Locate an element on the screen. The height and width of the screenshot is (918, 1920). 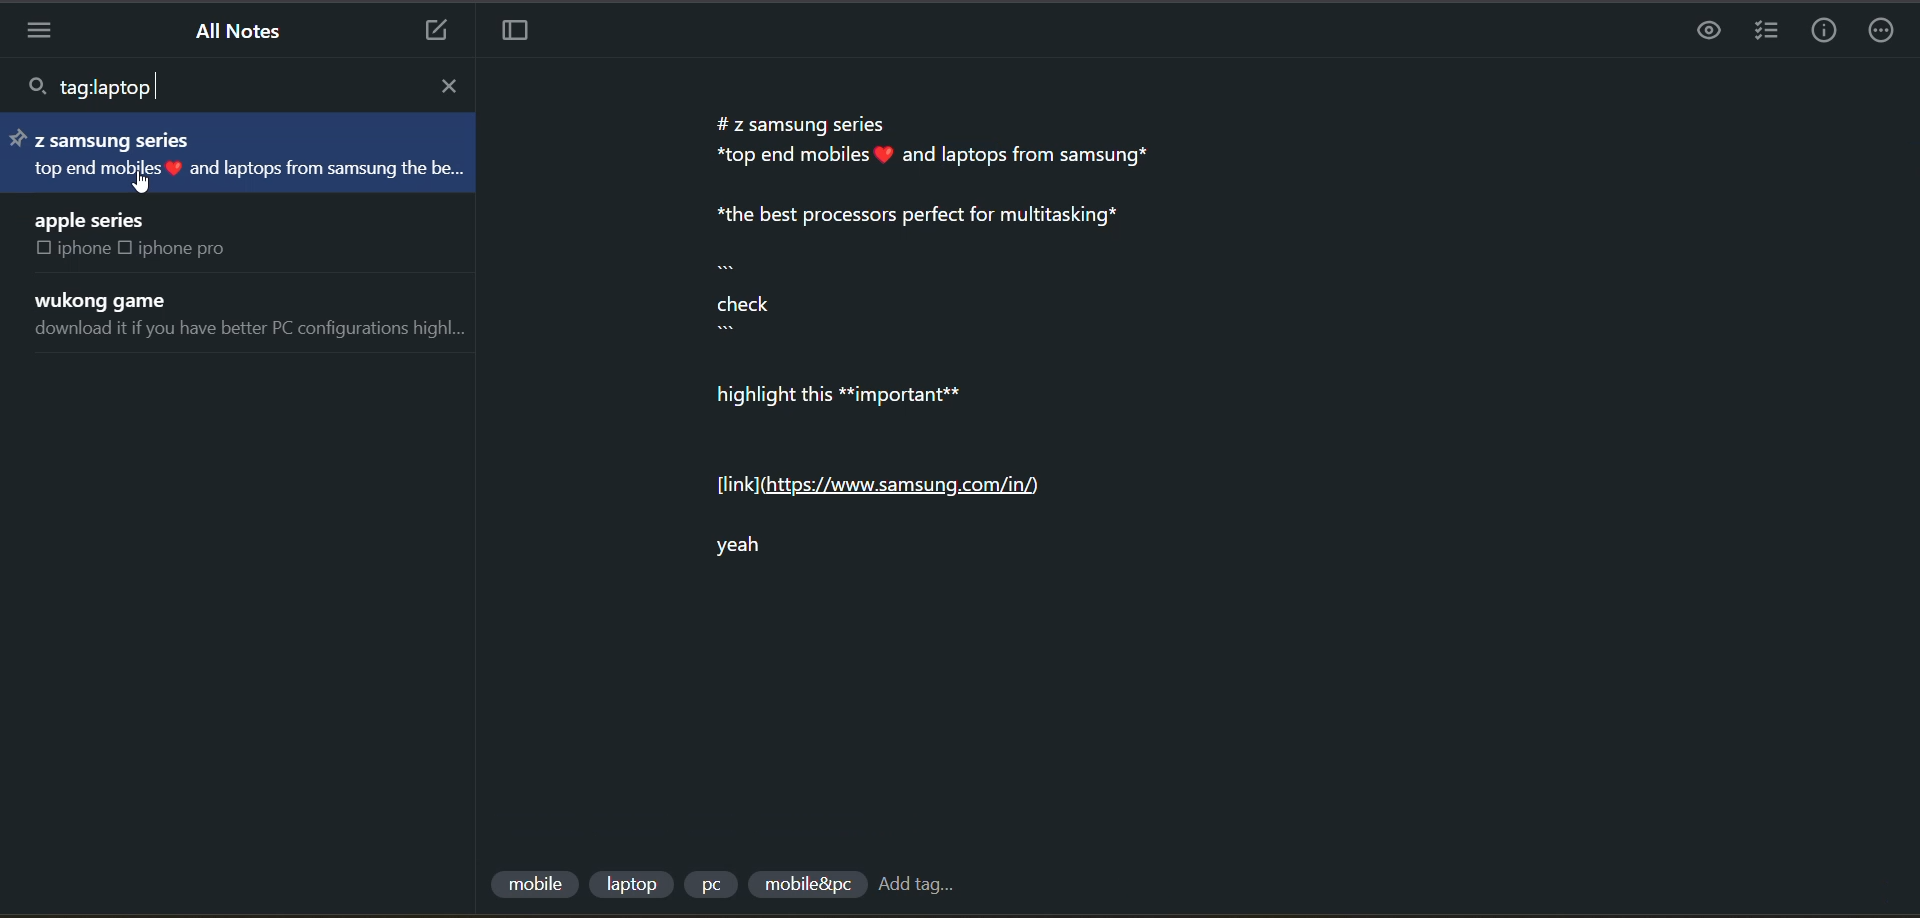
checkbox is located at coordinates (129, 250).